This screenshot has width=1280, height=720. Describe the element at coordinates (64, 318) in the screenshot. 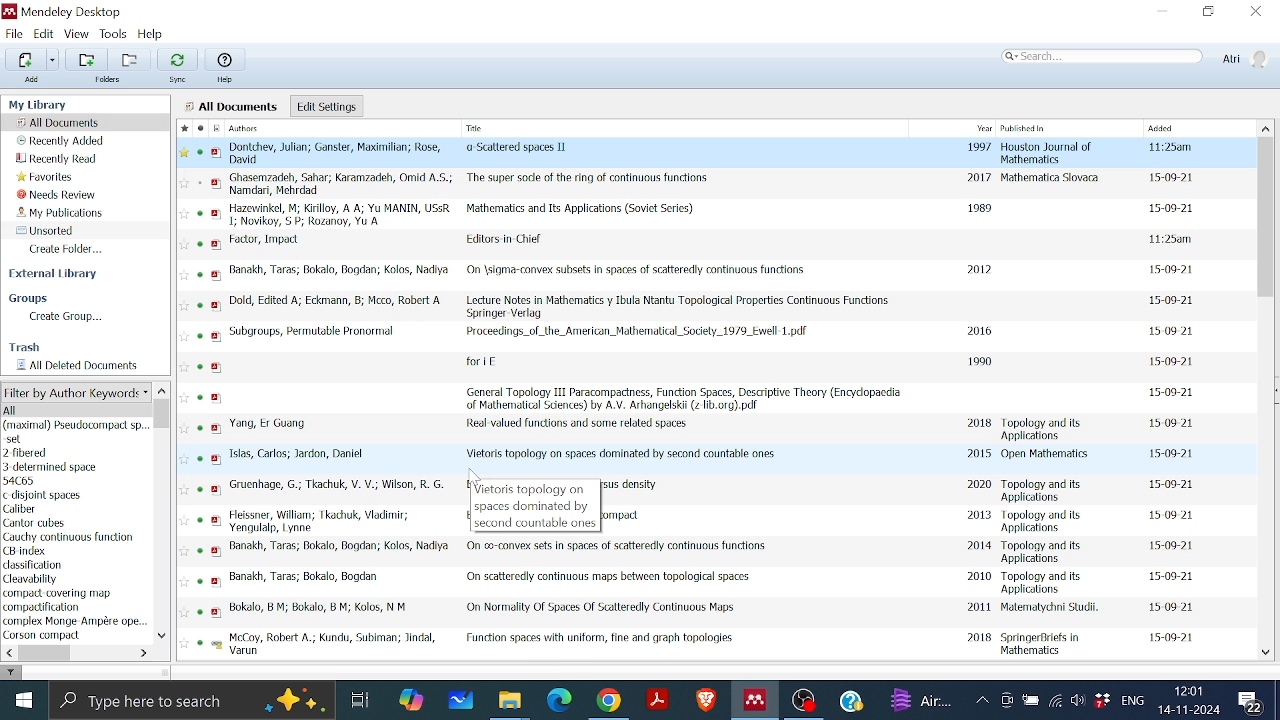

I see `Create group` at that location.